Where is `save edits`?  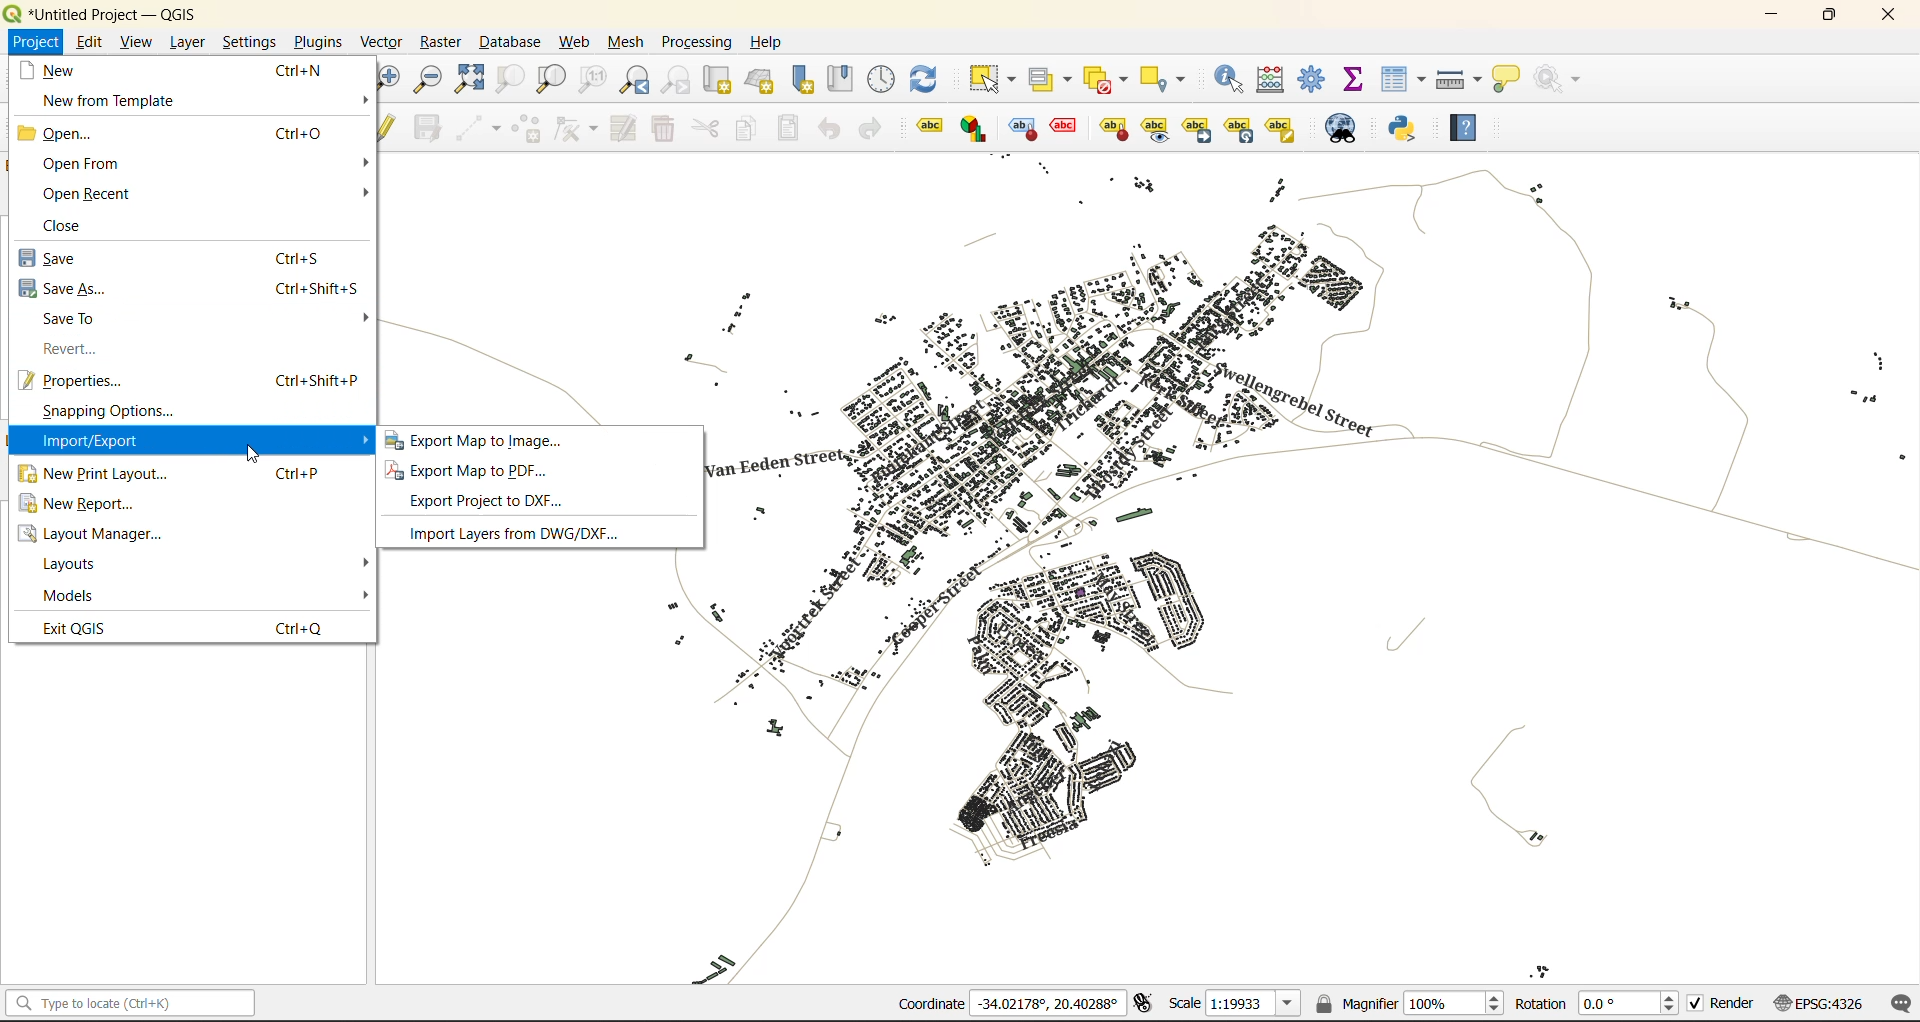 save edits is located at coordinates (425, 128).